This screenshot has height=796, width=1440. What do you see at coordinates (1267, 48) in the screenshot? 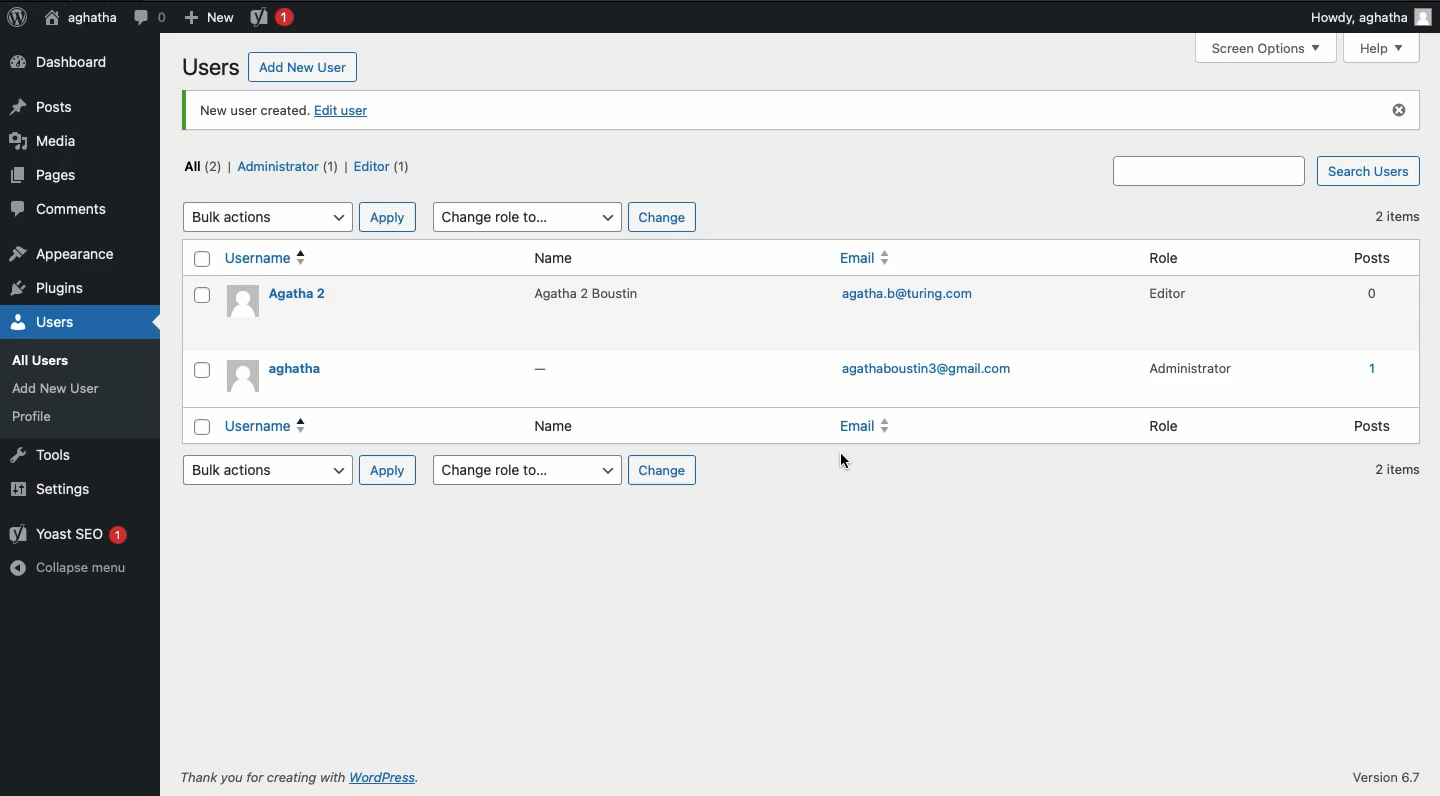
I see `Screen options` at bounding box center [1267, 48].